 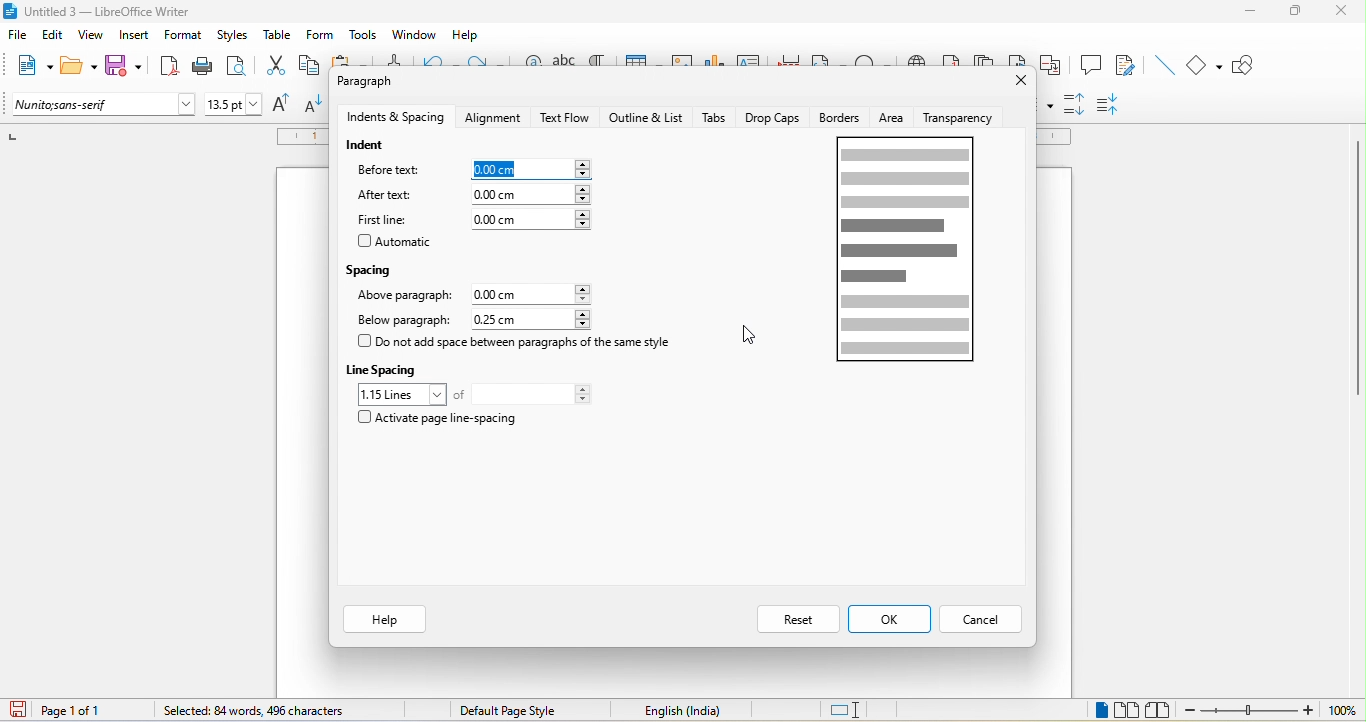 What do you see at coordinates (183, 37) in the screenshot?
I see `format` at bounding box center [183, 37].